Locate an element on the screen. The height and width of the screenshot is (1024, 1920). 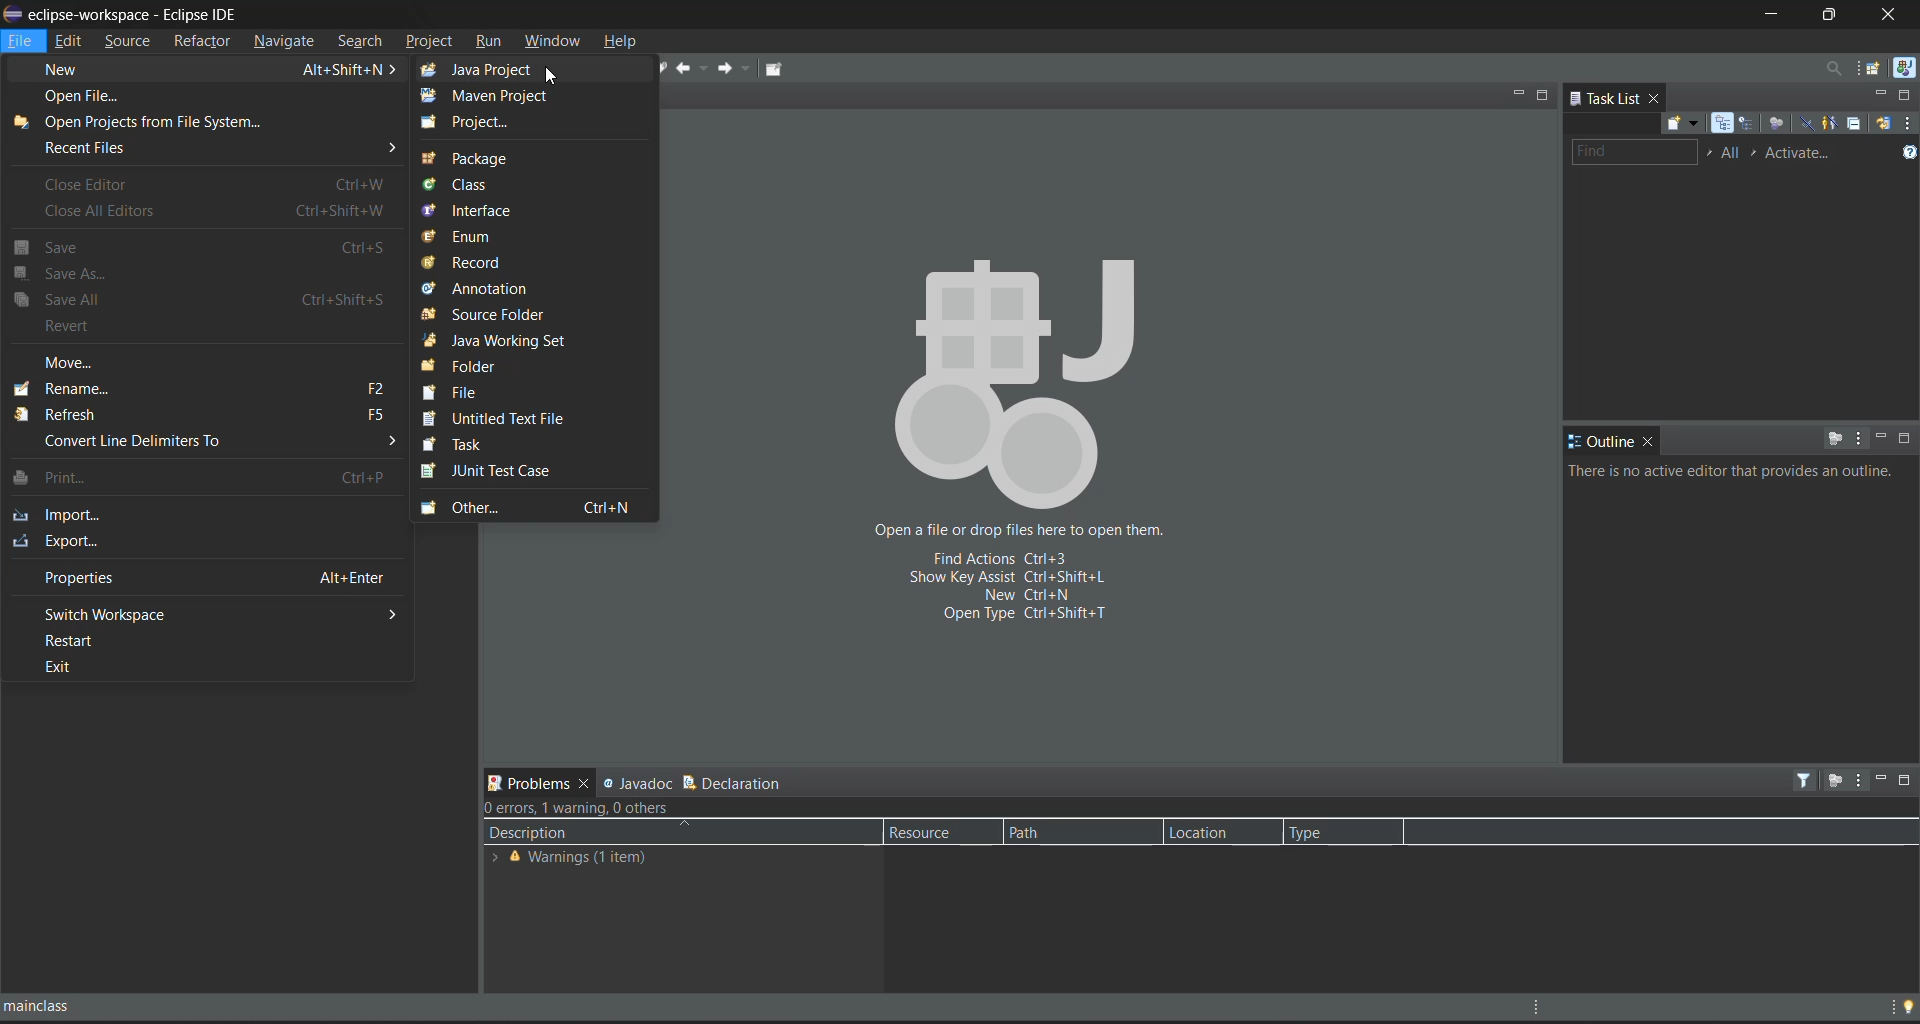
package is located at coordinates (486, 160).